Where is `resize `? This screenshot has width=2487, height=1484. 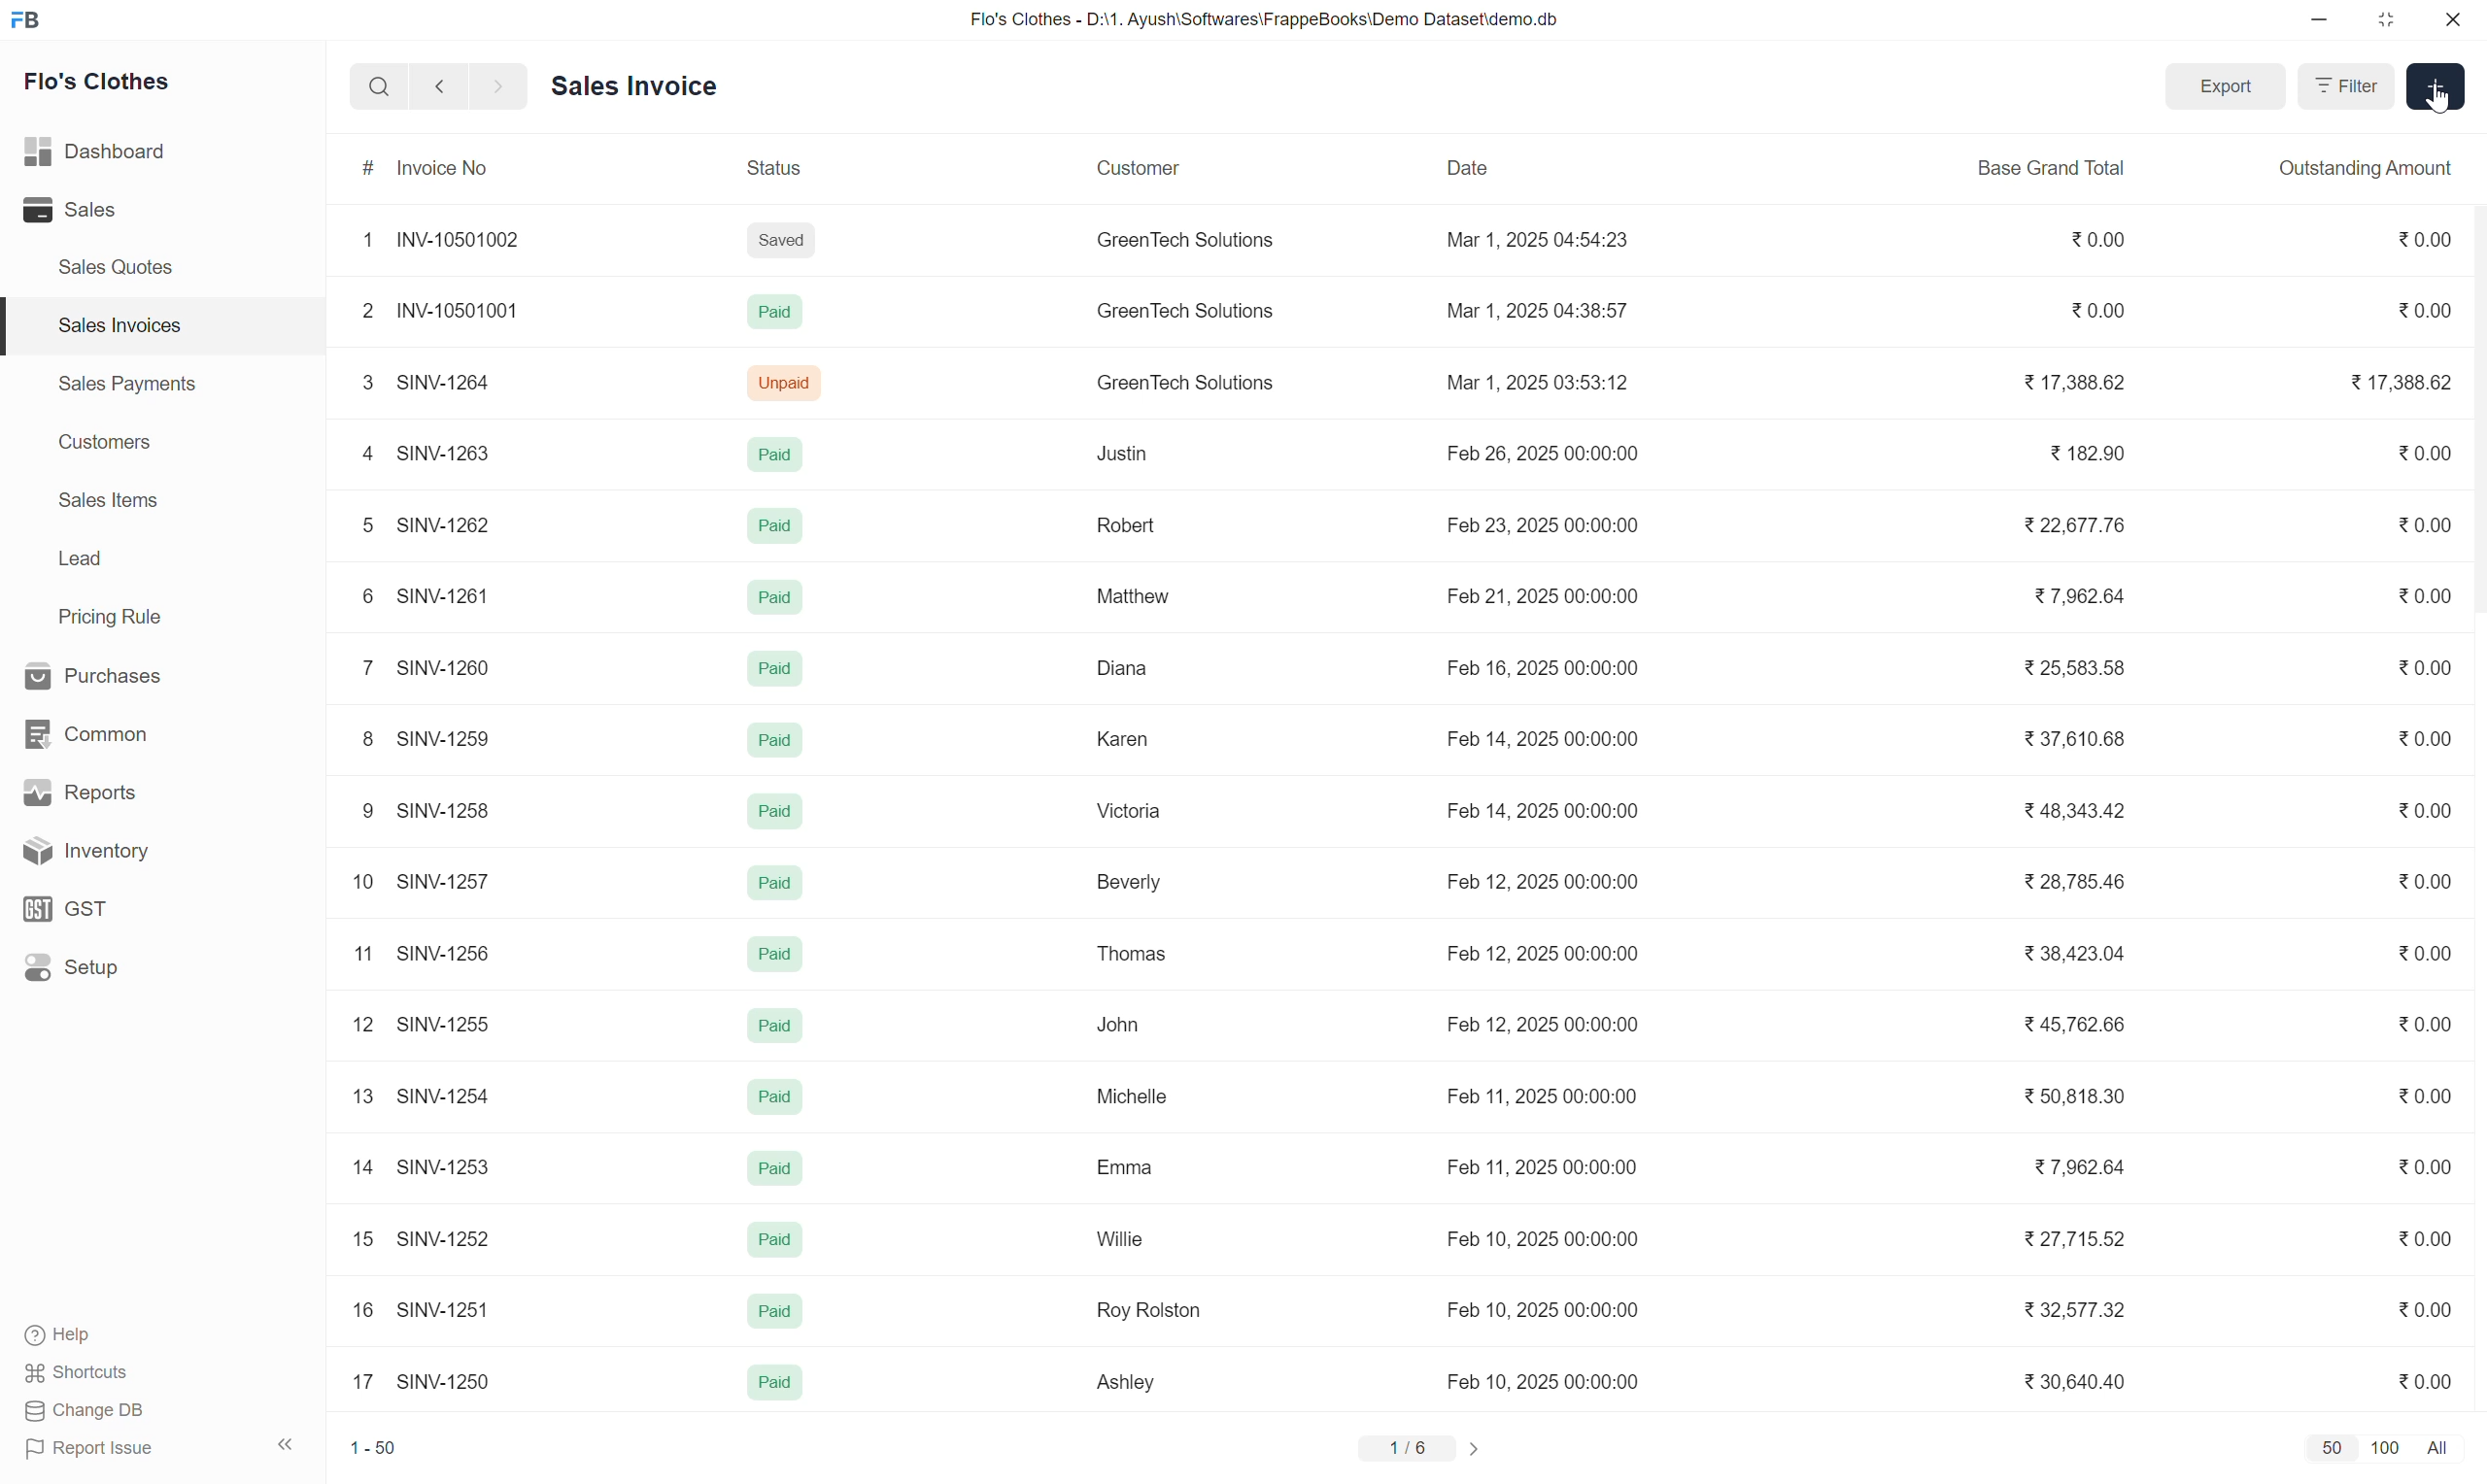 resize  is located at coordinates (2394, 24).